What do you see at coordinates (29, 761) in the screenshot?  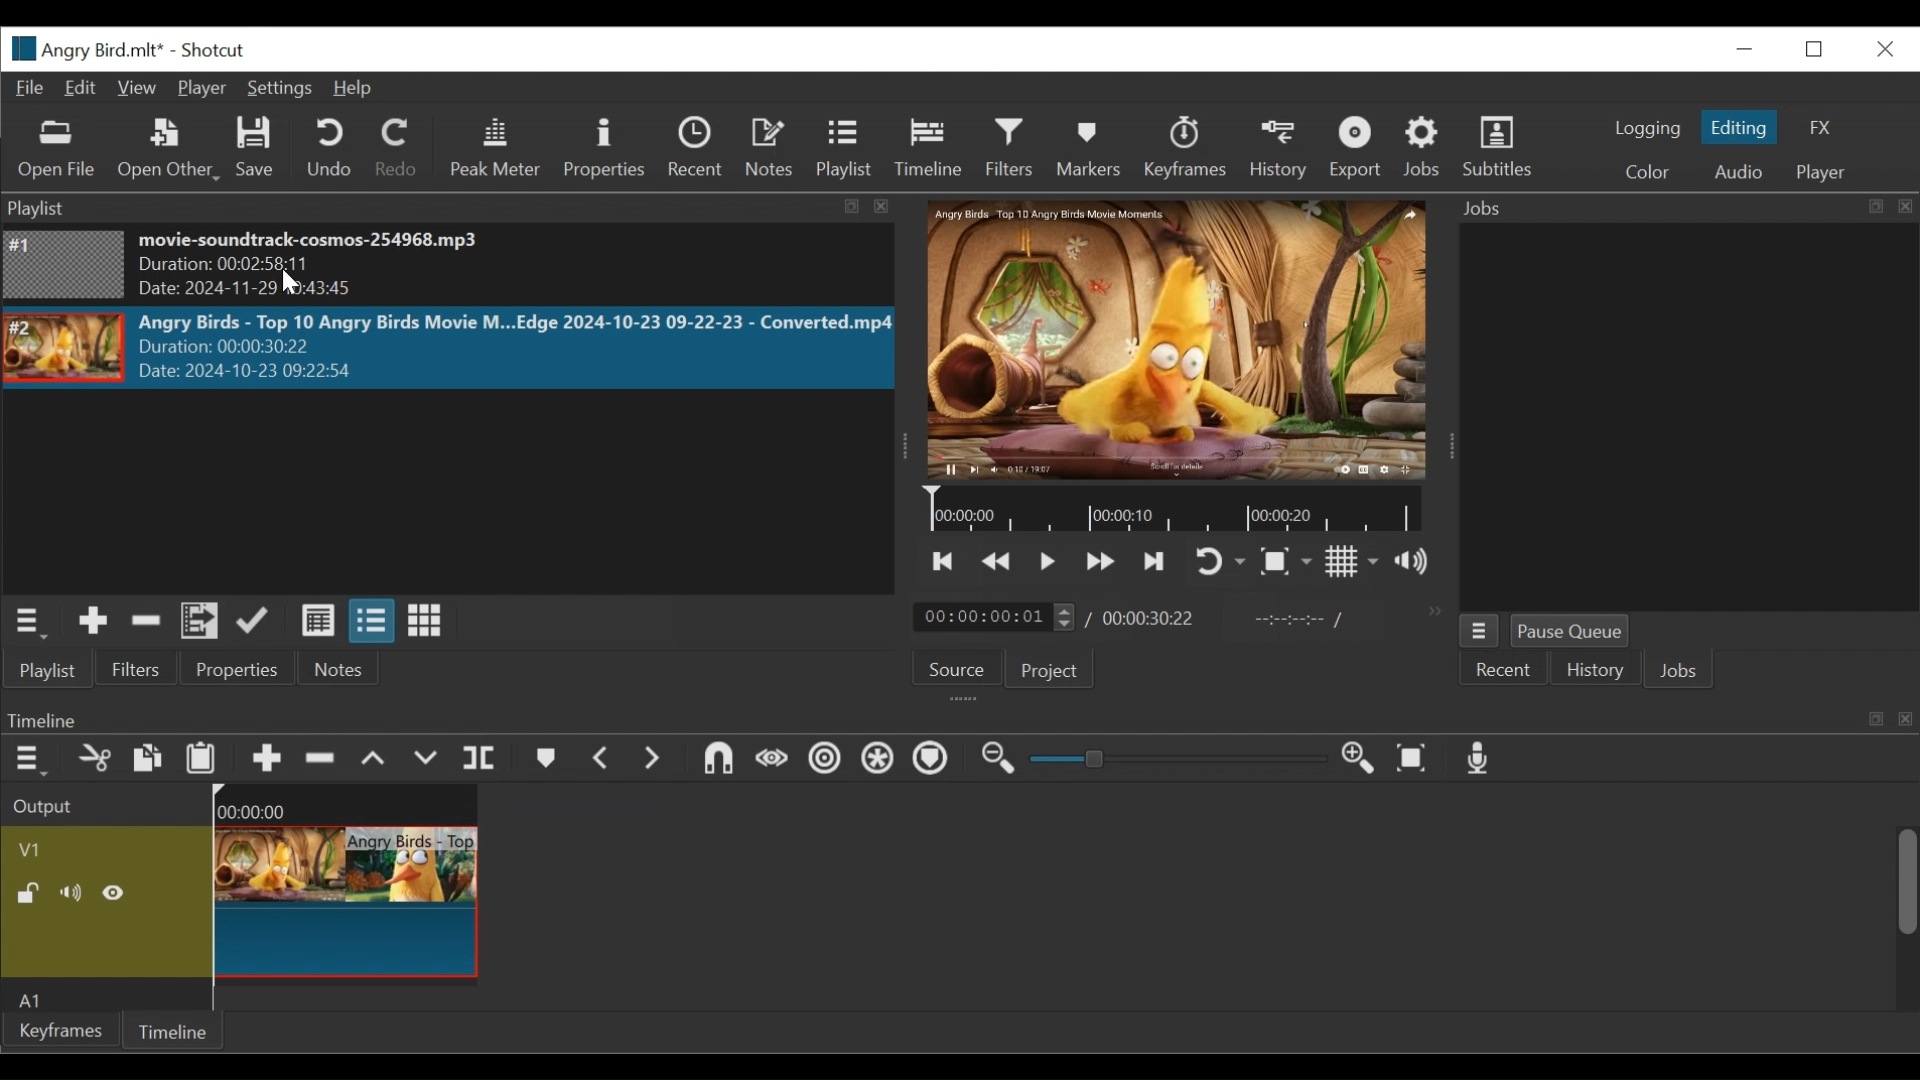 I see `Timeline menu` at bounding box center [29, 761].